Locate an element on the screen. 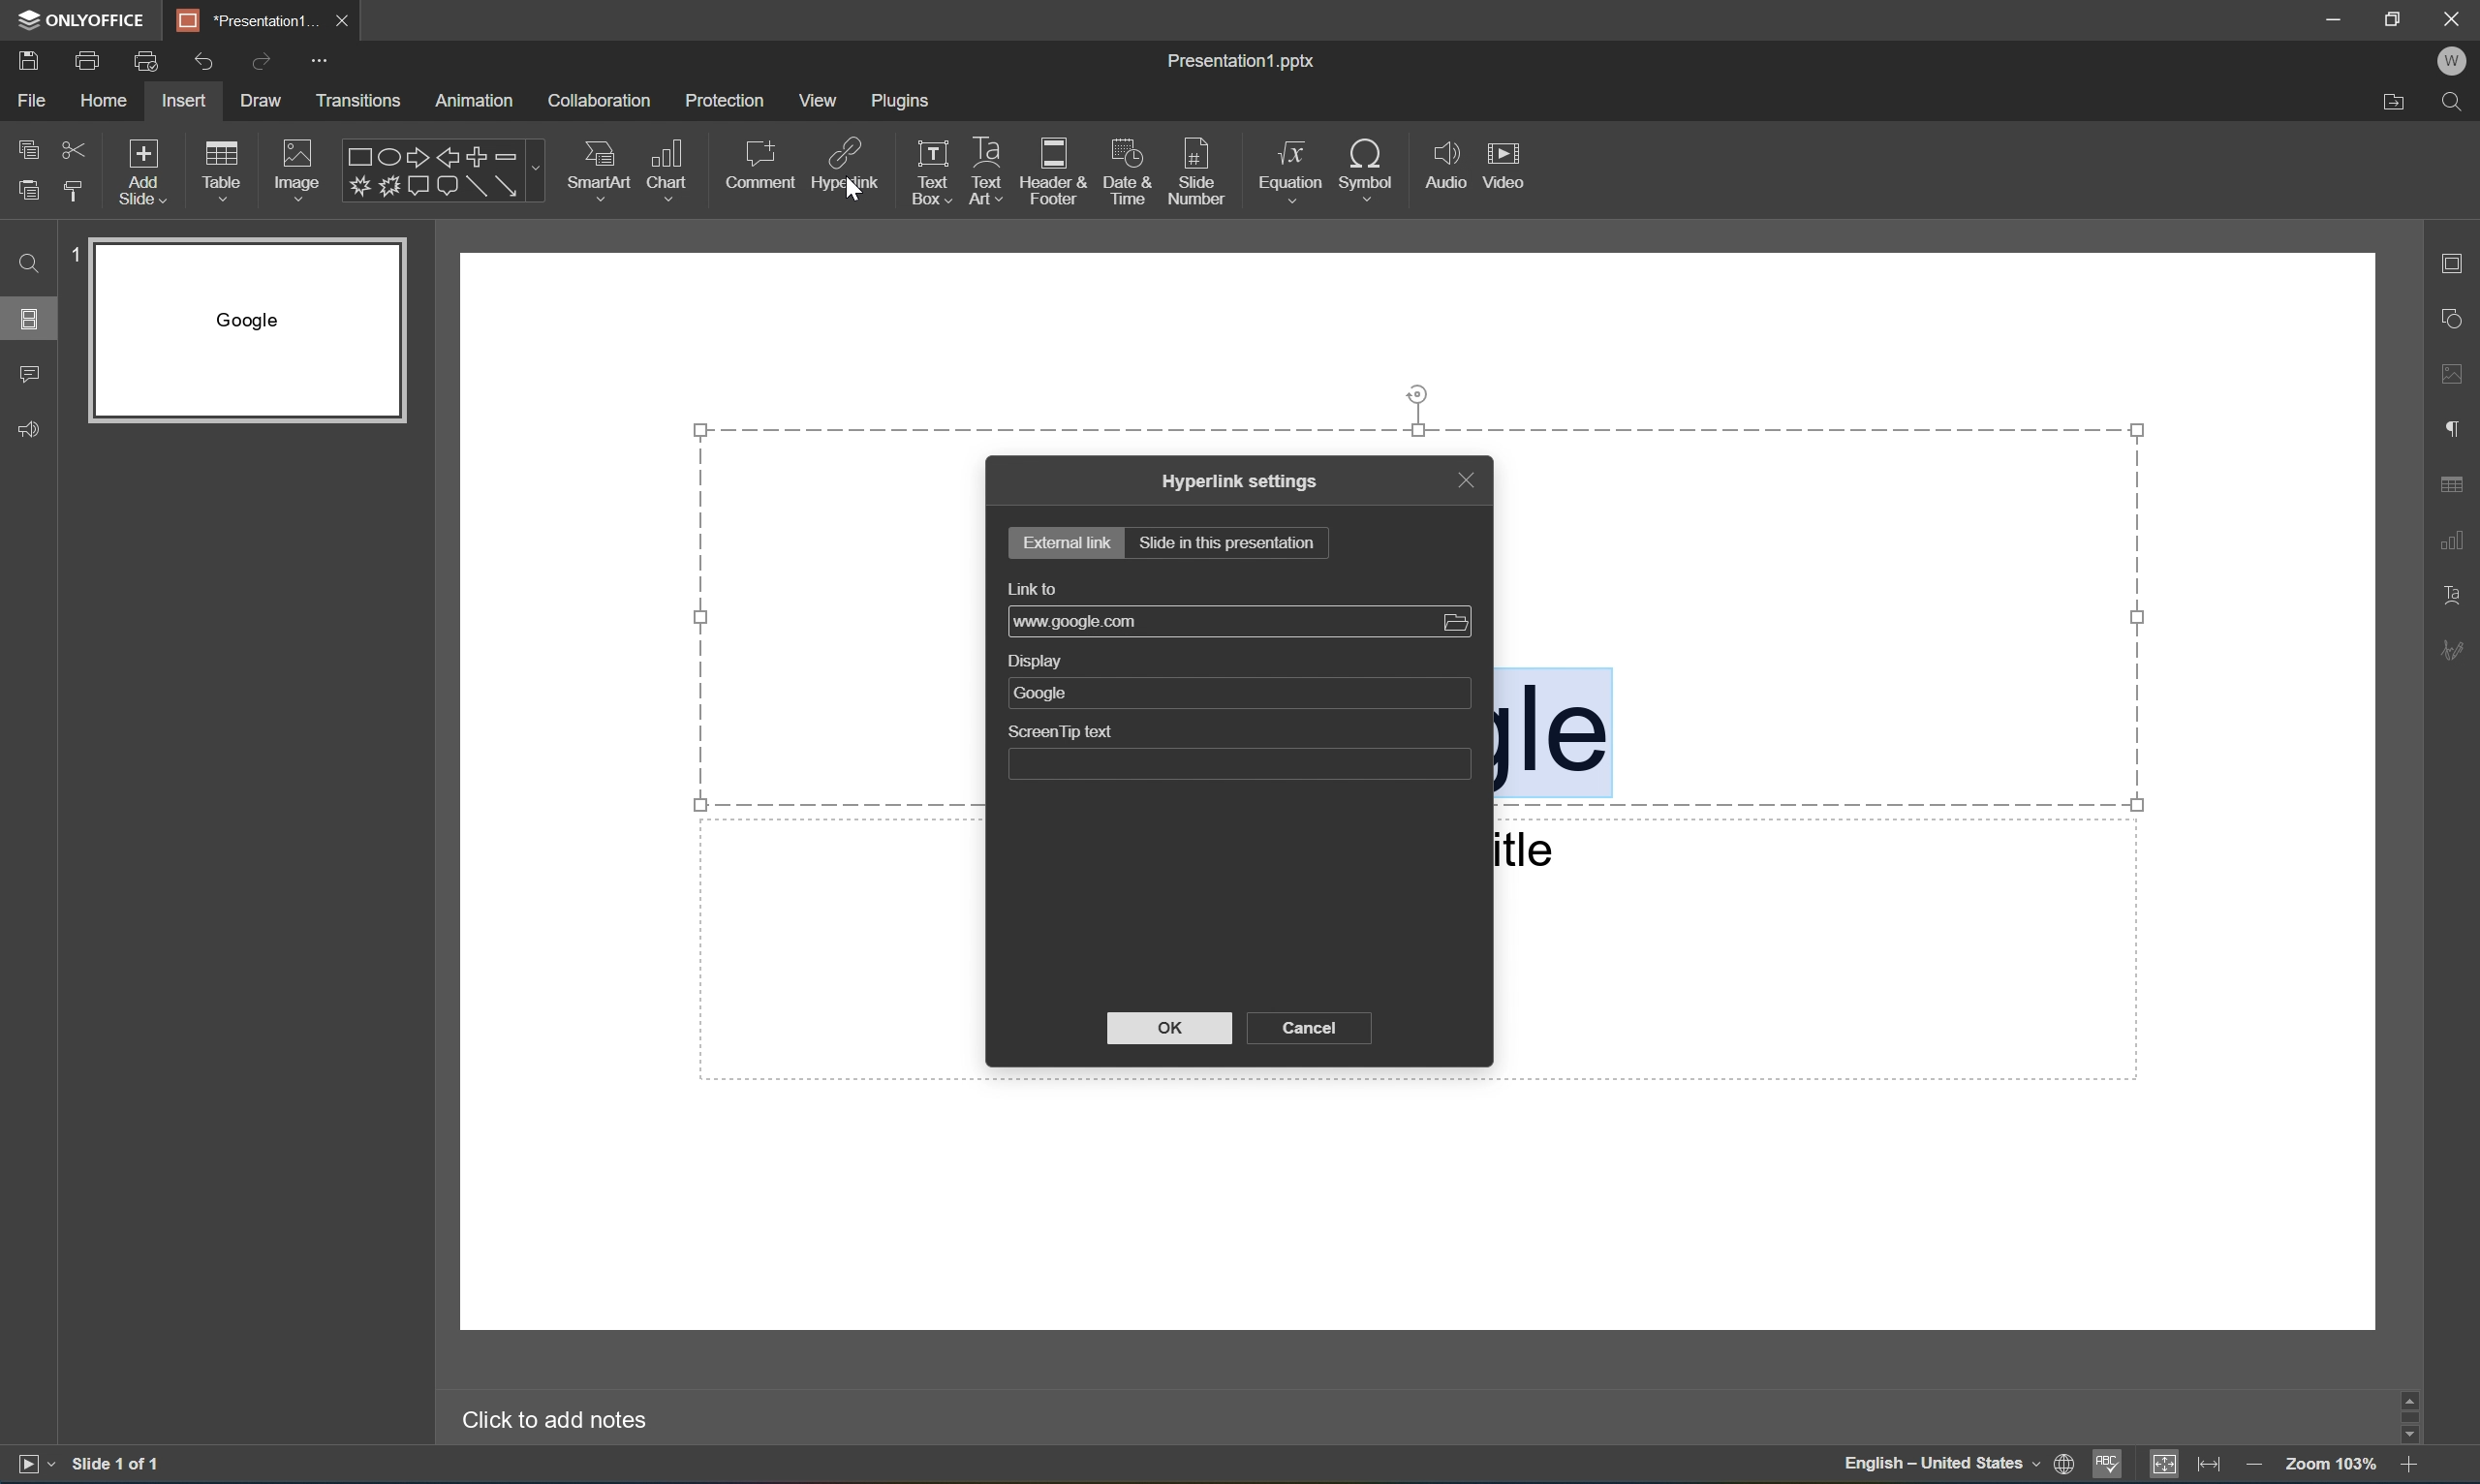 The width and height of the screenshot is (2480, 1484). Equation is located at coordinates (1292, 173).